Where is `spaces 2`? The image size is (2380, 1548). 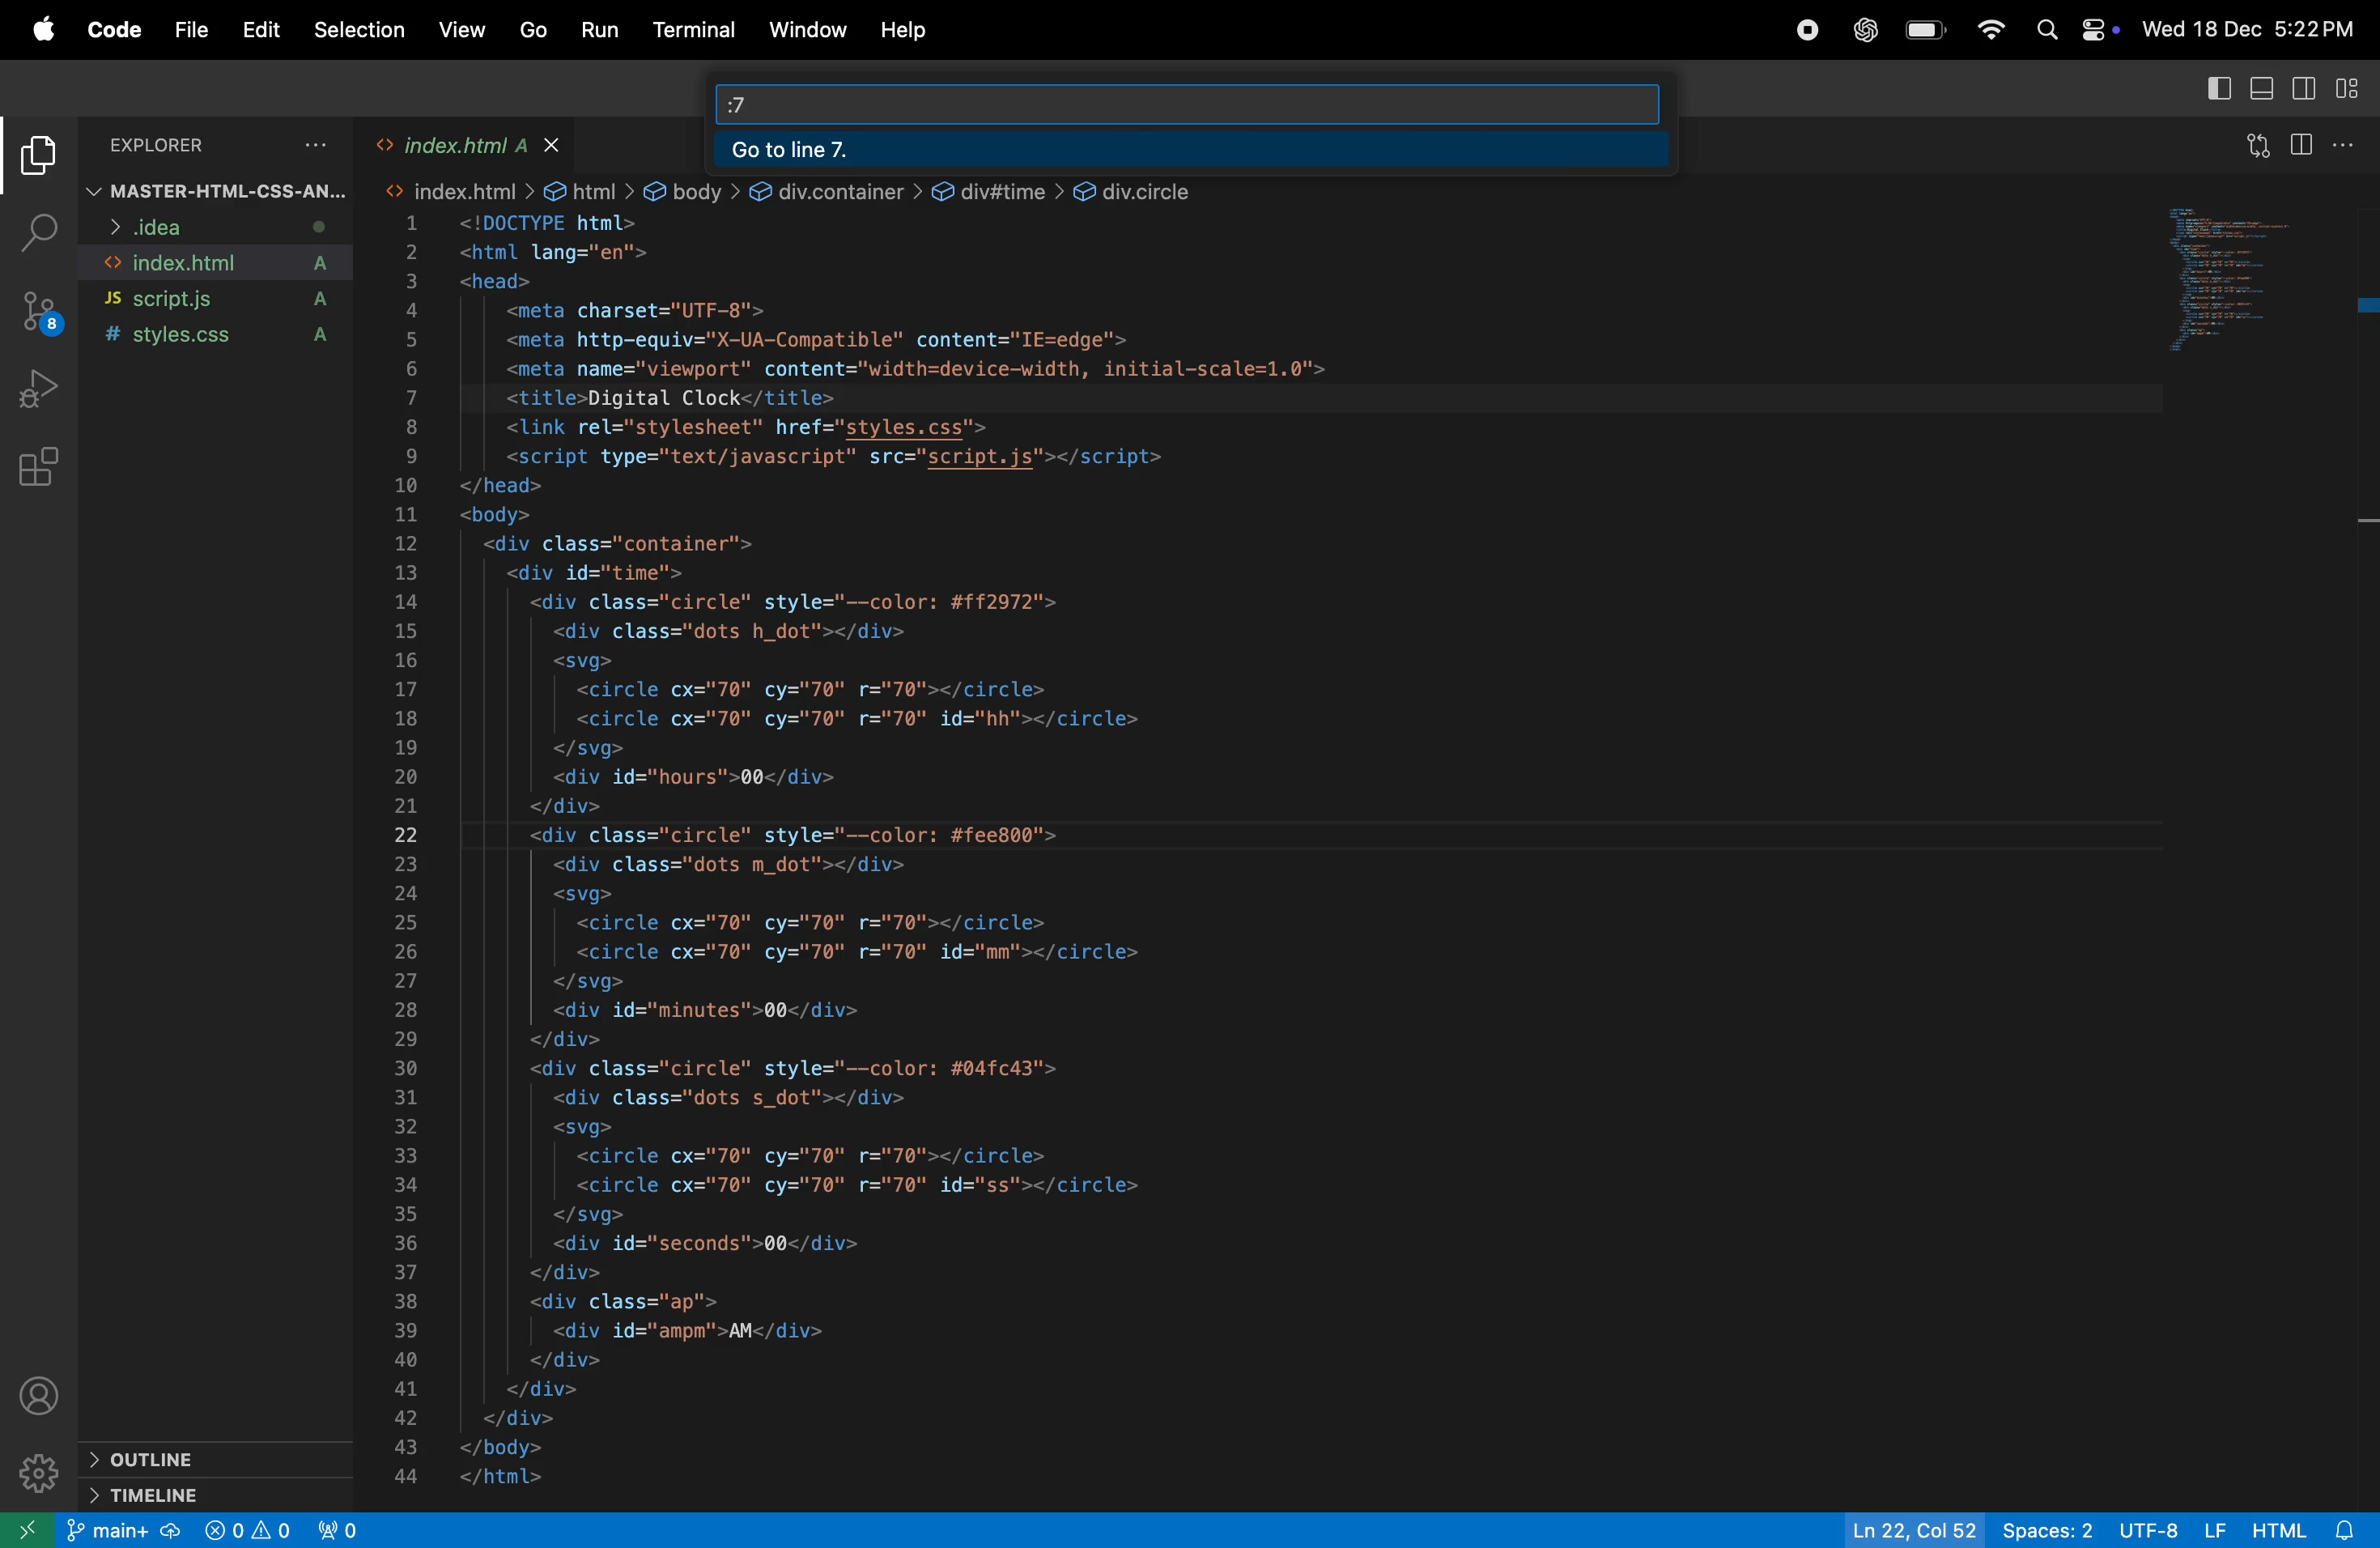 spaces 2 is located at coordinates (2044, 1530).